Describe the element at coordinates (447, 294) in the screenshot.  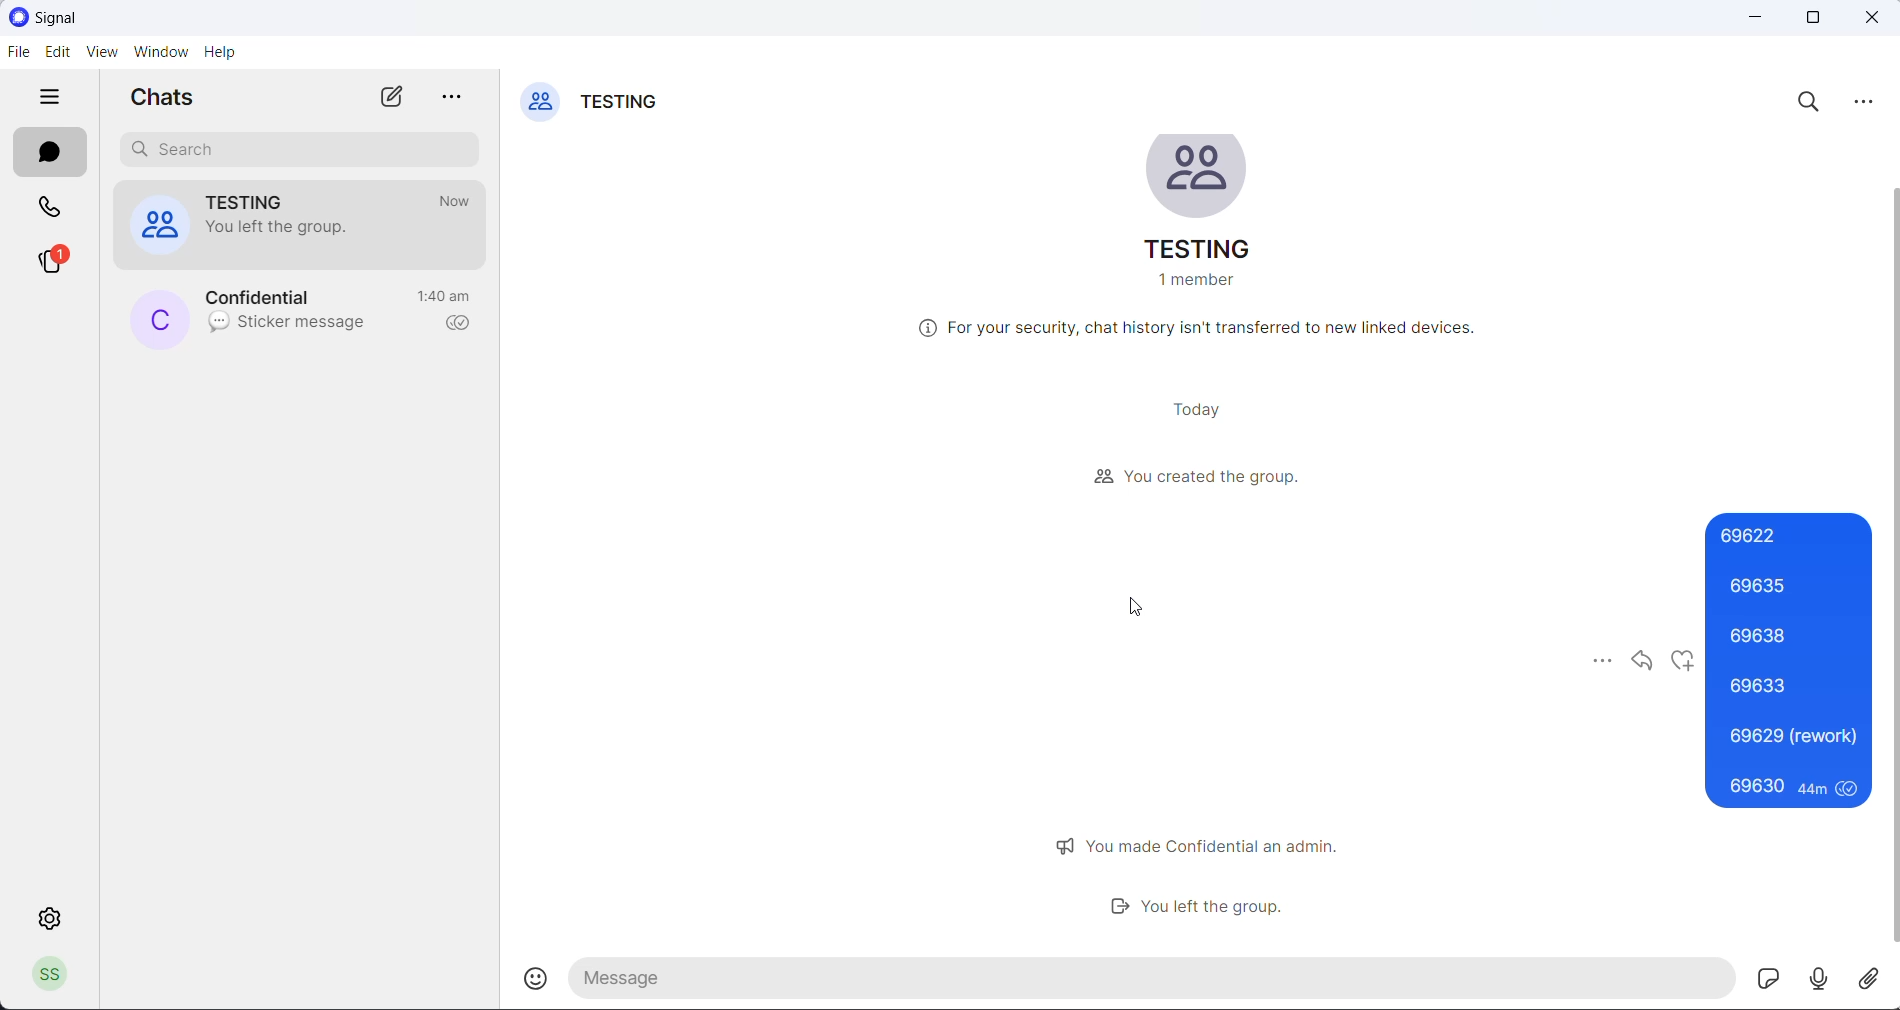
I see `last active time` at that location.